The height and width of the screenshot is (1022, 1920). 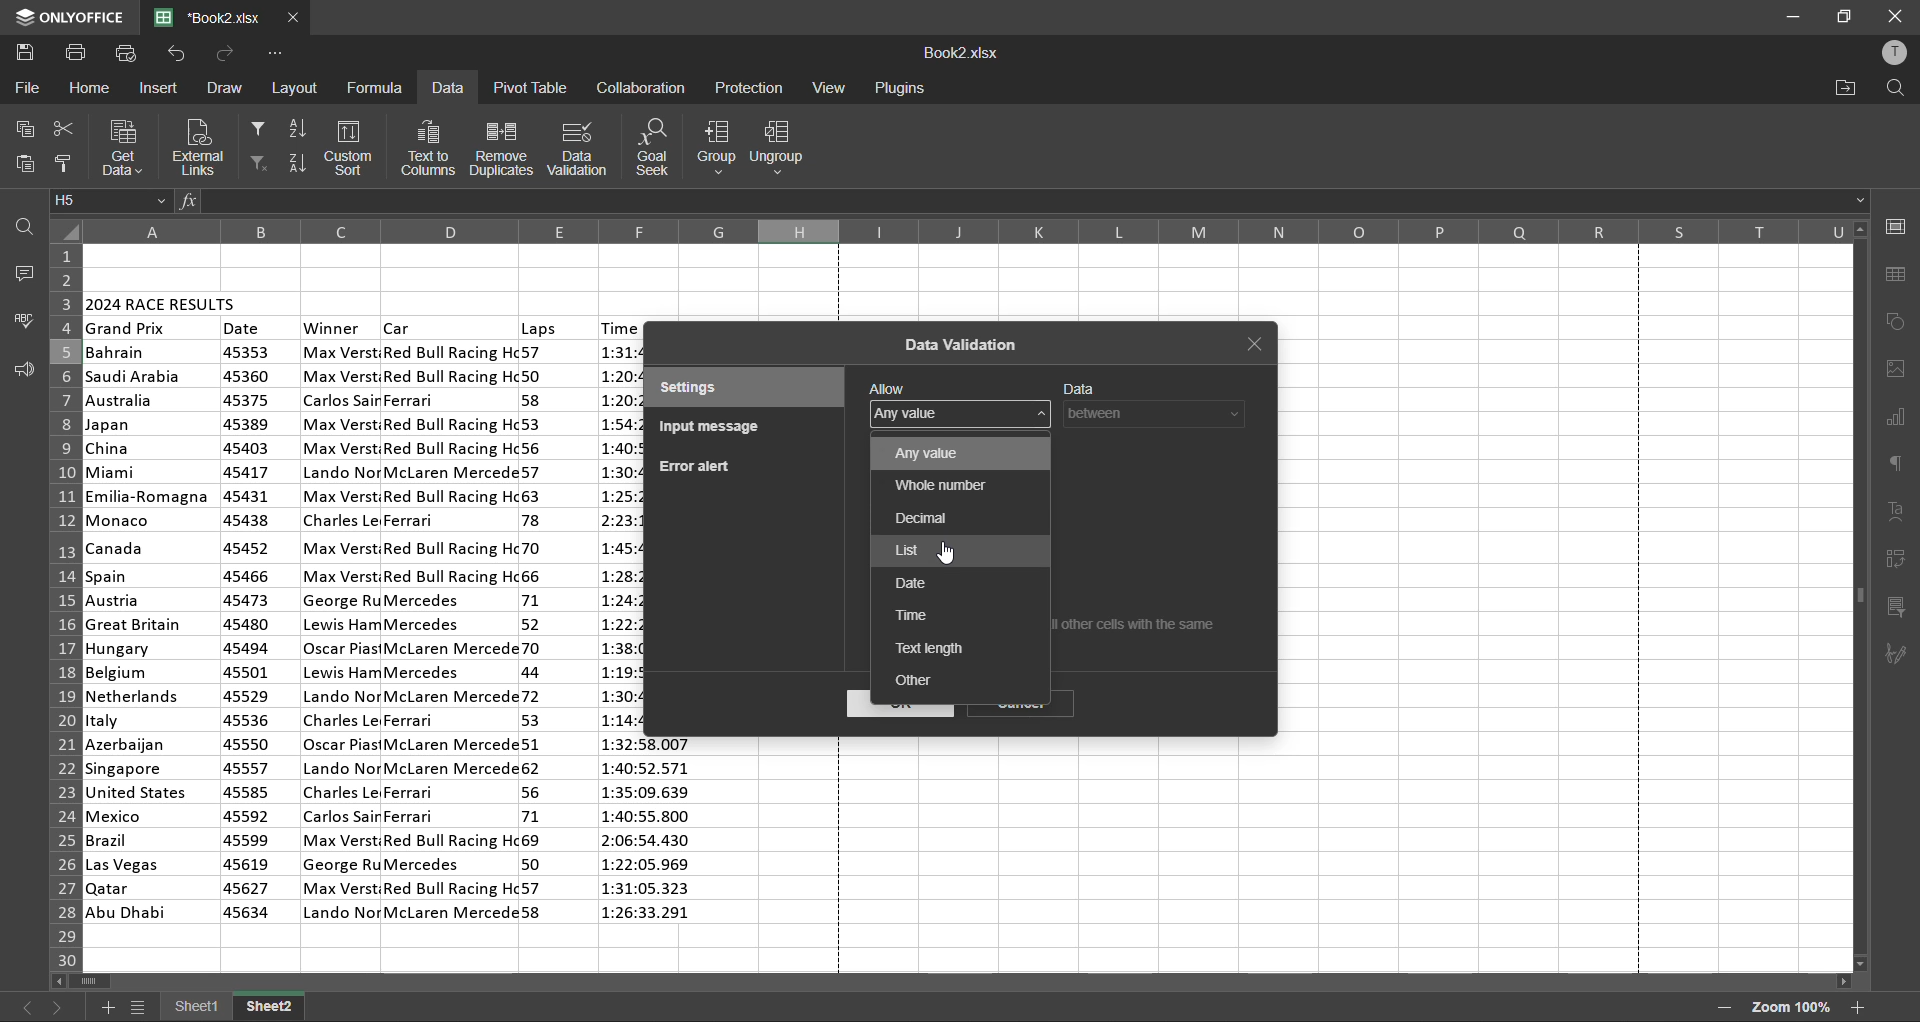 What do you see at coordinates (918, 414) in the screenshot?
I see `any value` at bounding box center [918, 414].